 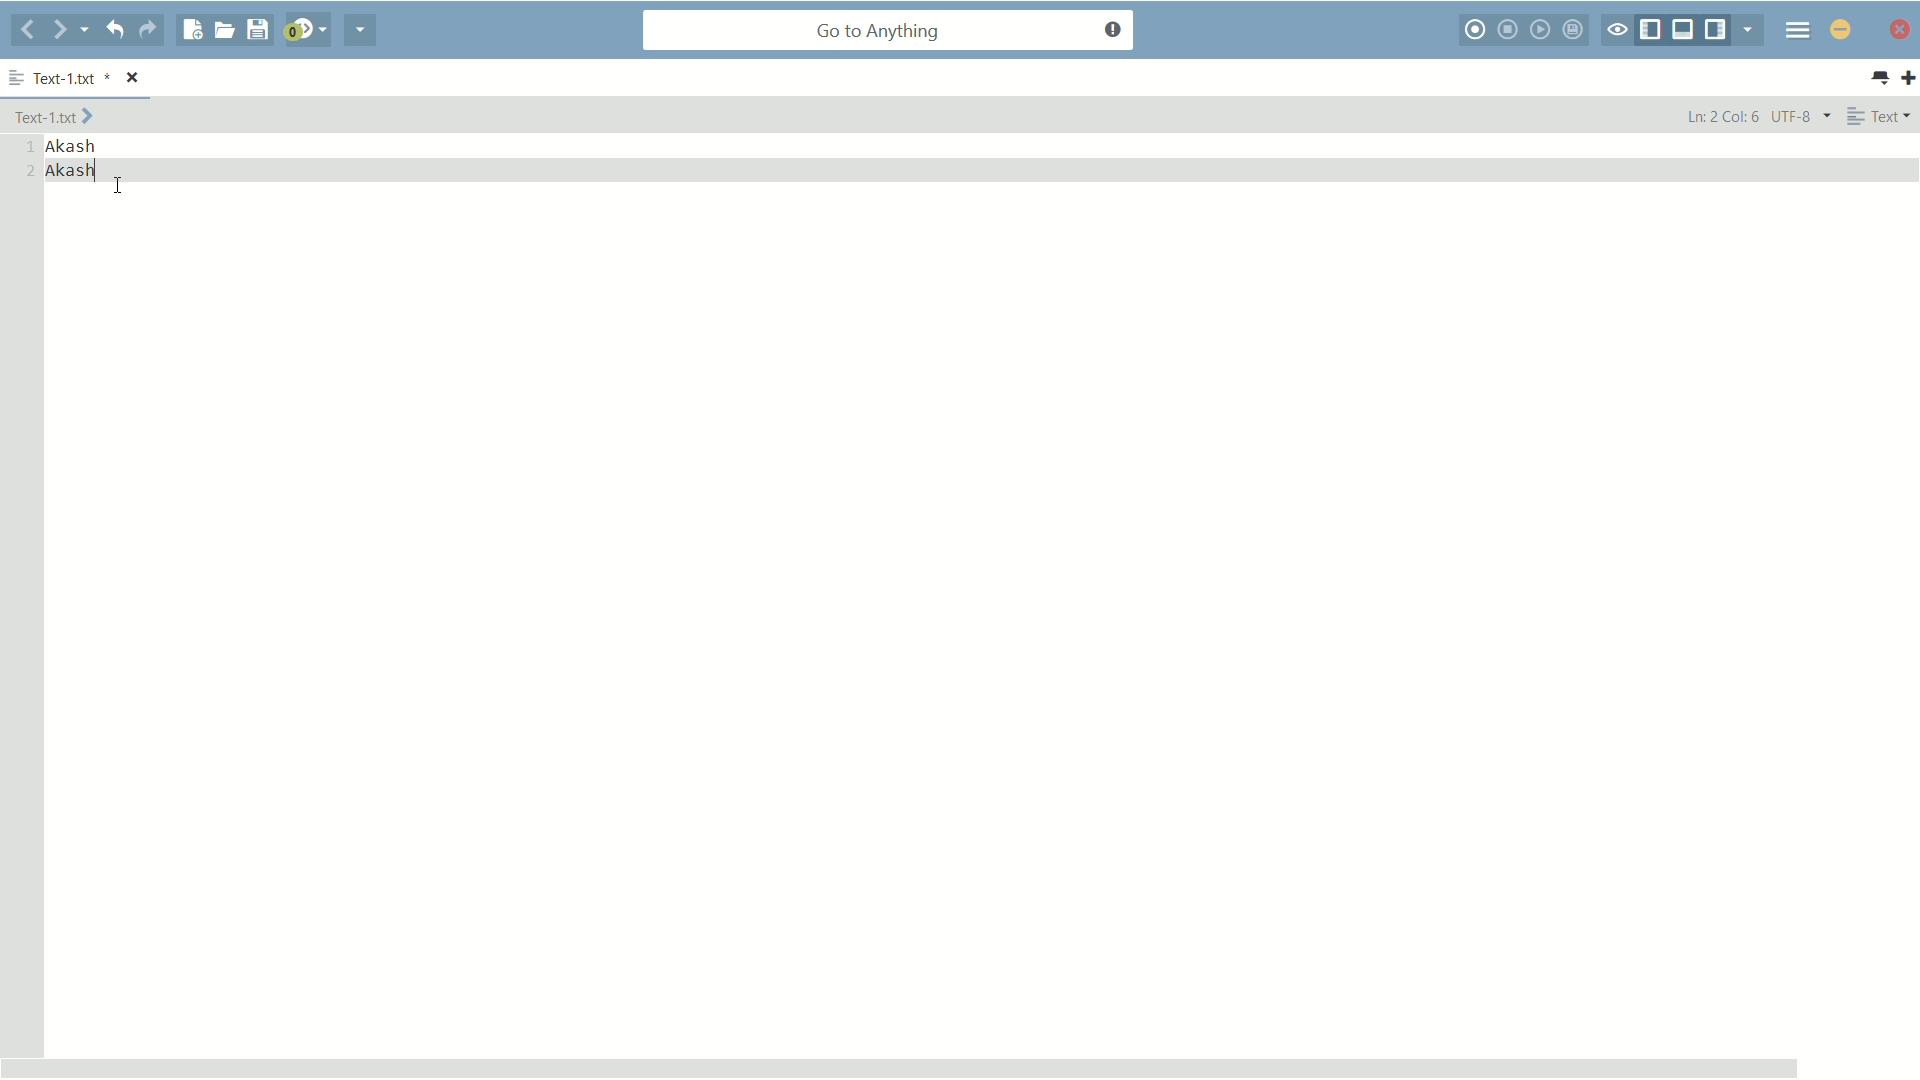 I want to click on line encoding, so click(x=1803, y=116).